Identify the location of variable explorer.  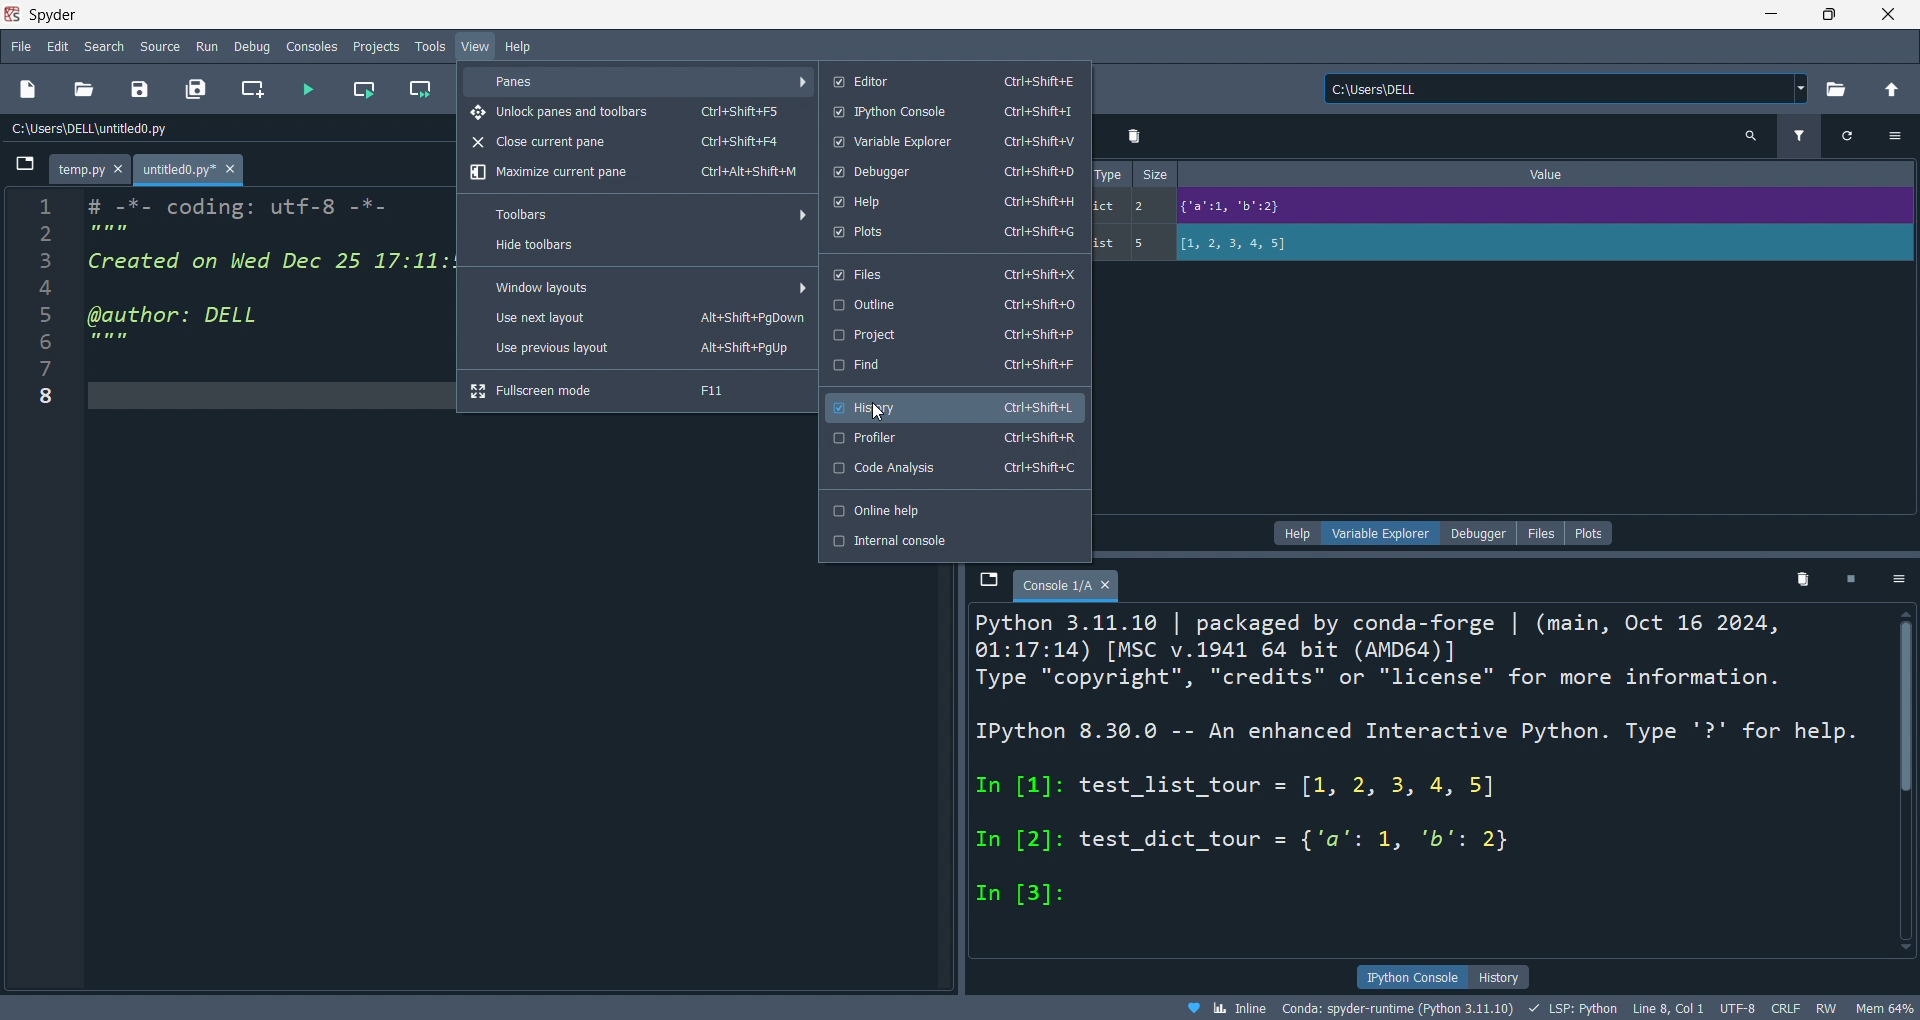
(950, 142).